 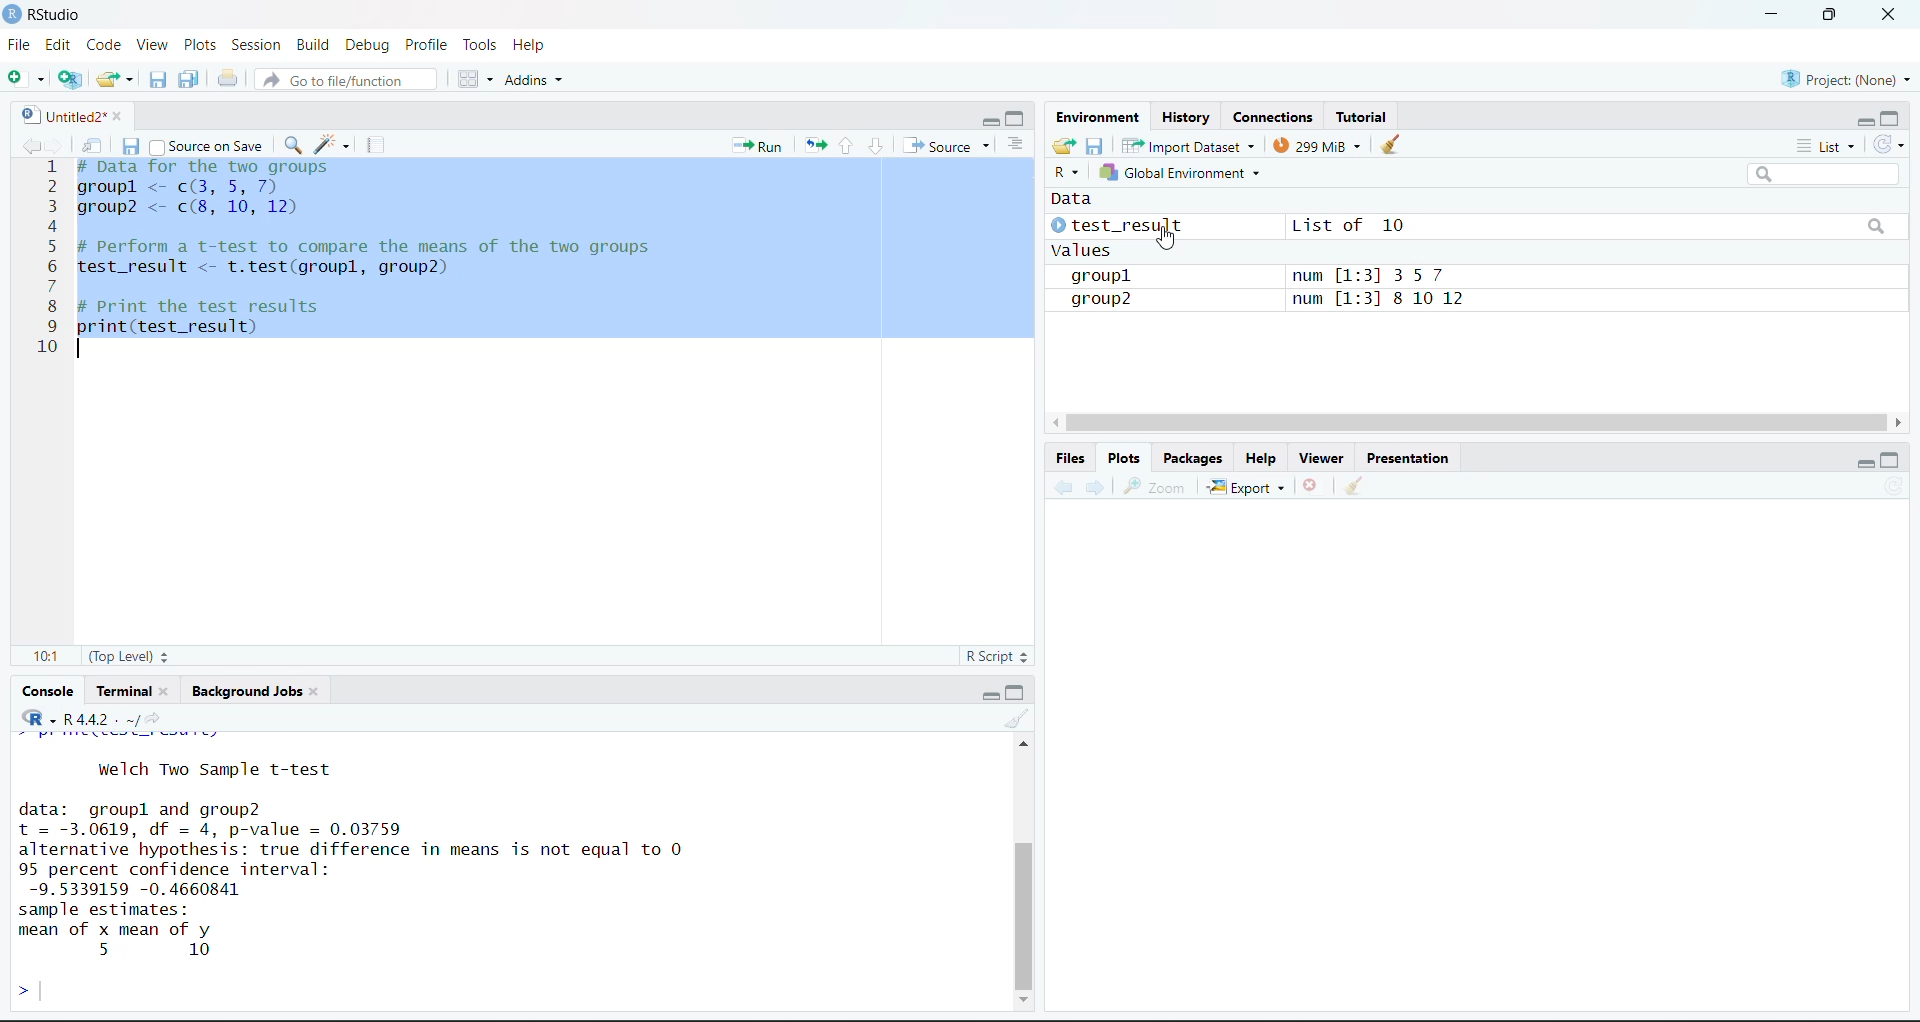 What do you see at coordinates (1355, 487) in the screenshot?
I see `clear all plots` at bounding box center [1355, 487].